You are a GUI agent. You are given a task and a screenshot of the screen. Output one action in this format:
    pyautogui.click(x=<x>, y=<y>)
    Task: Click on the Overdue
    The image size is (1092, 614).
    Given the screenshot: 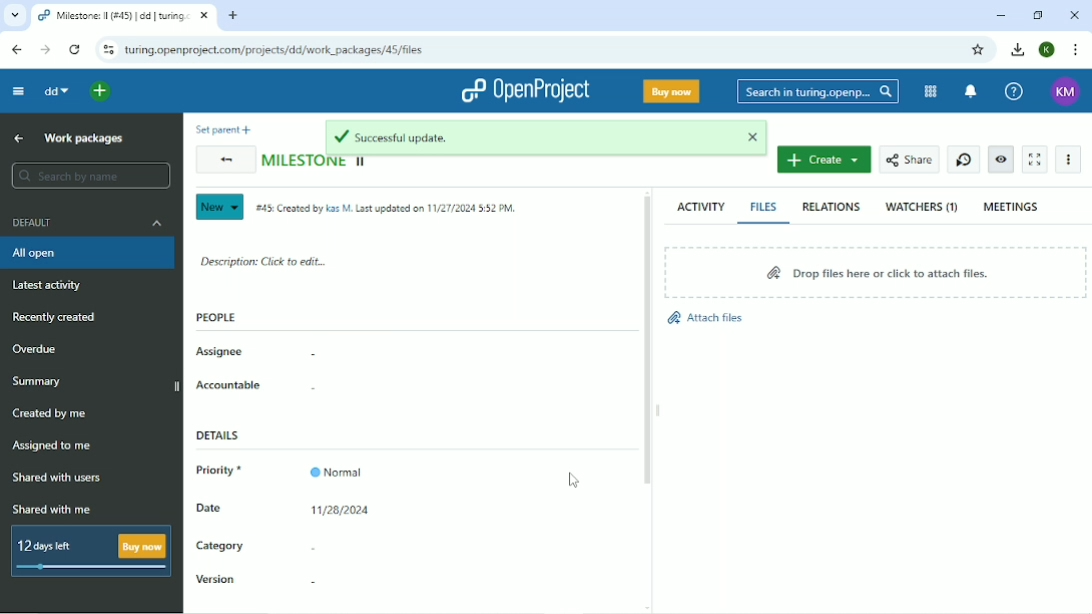 What is the action you would take?
    pyautogui.click(x=38, y=349)
    